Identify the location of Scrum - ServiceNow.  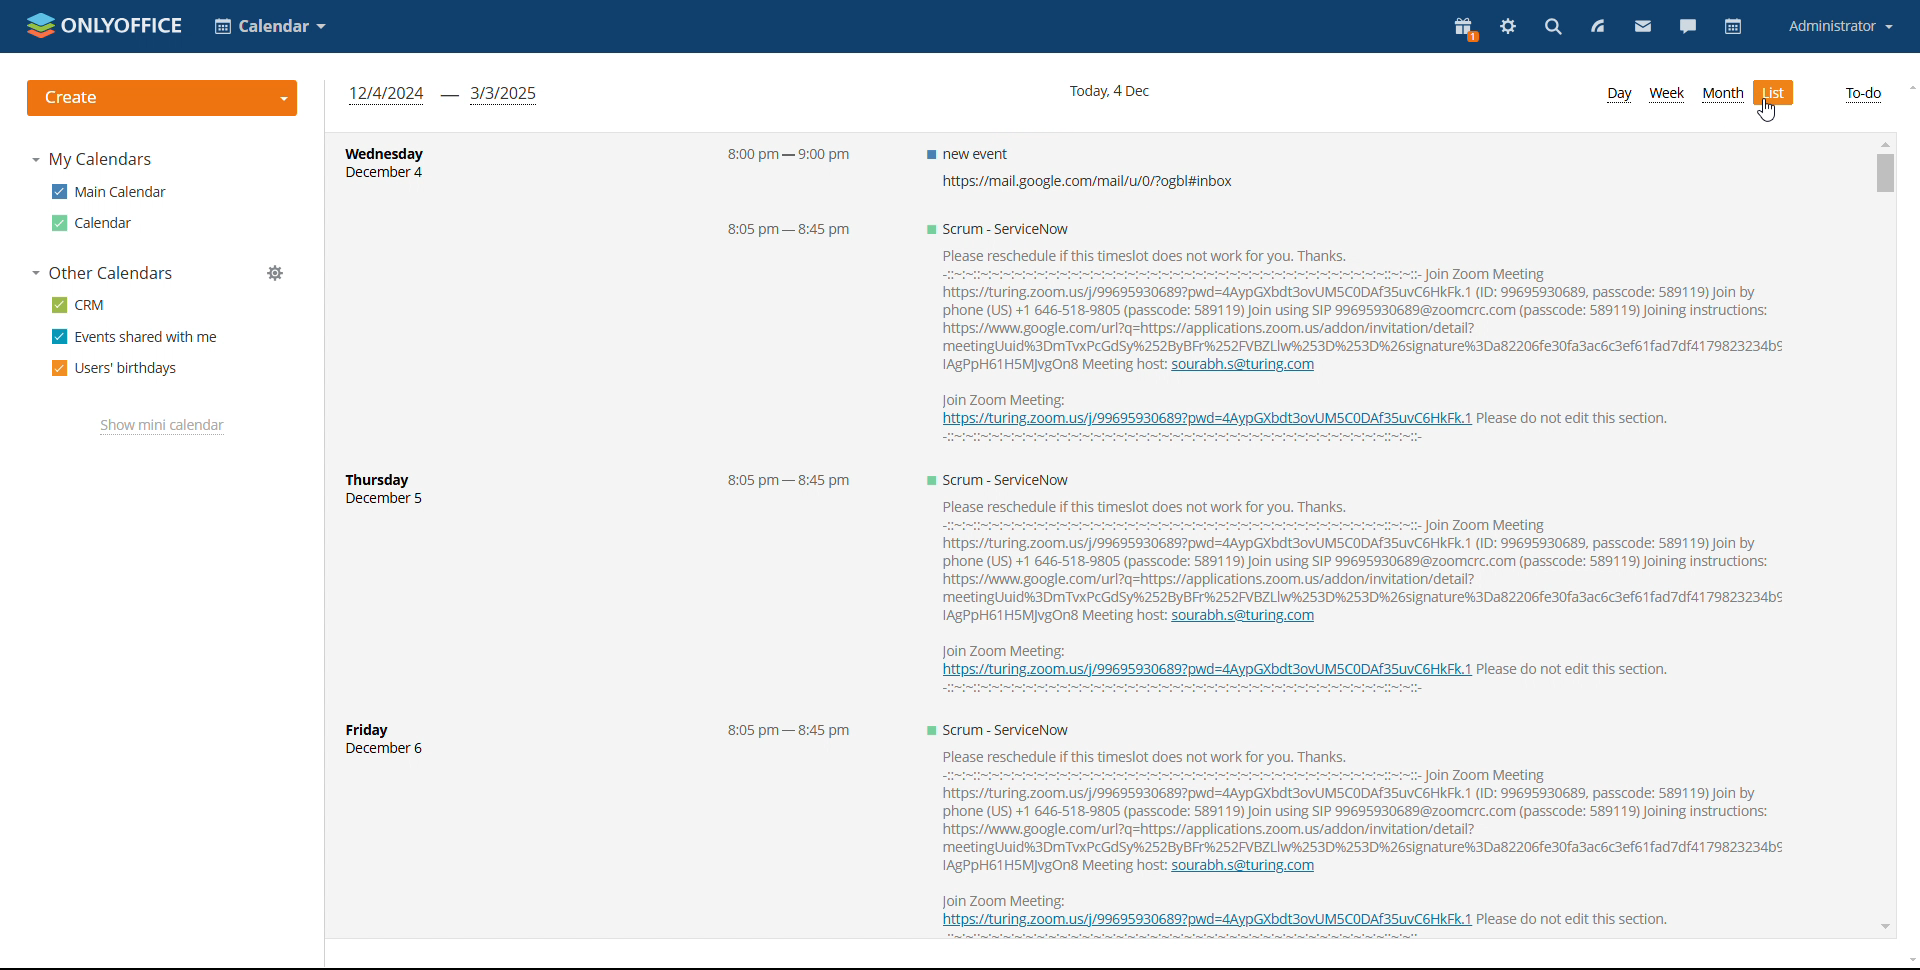
(991, 480).